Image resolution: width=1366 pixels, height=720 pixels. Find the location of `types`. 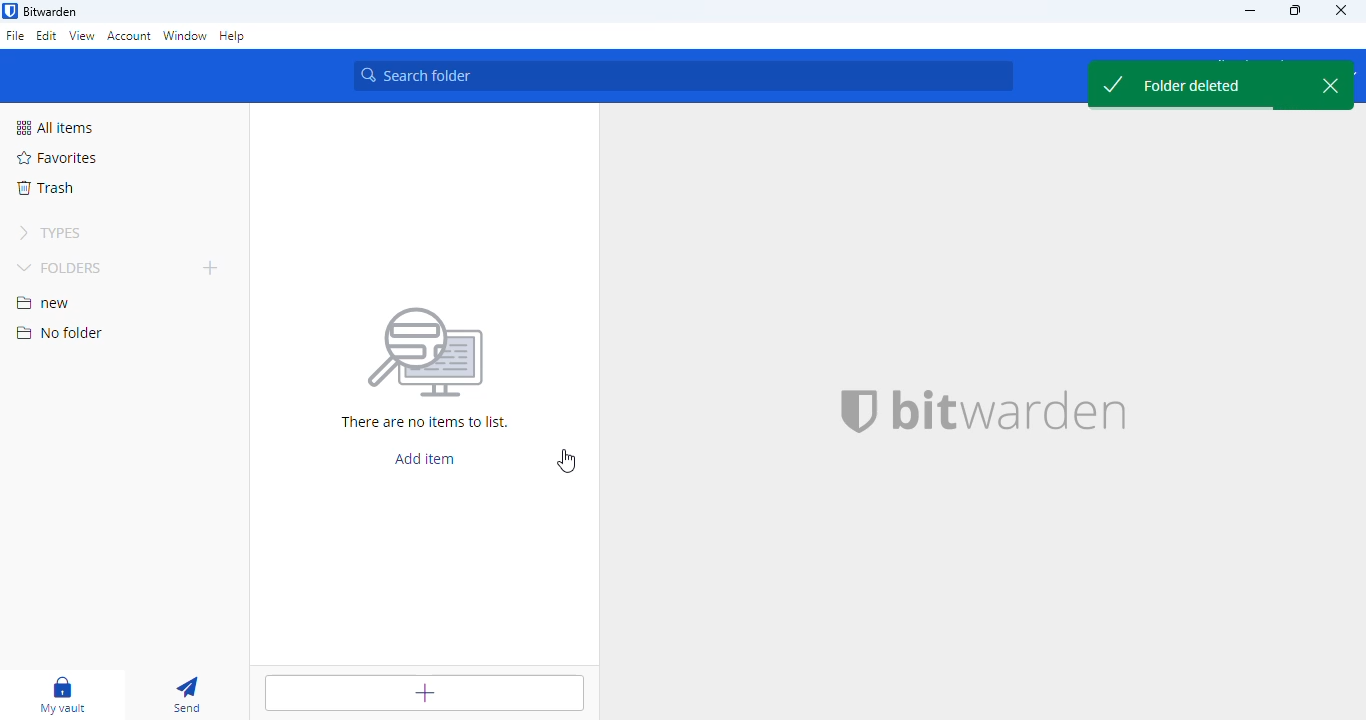

types is located at coordinates (47, 232).